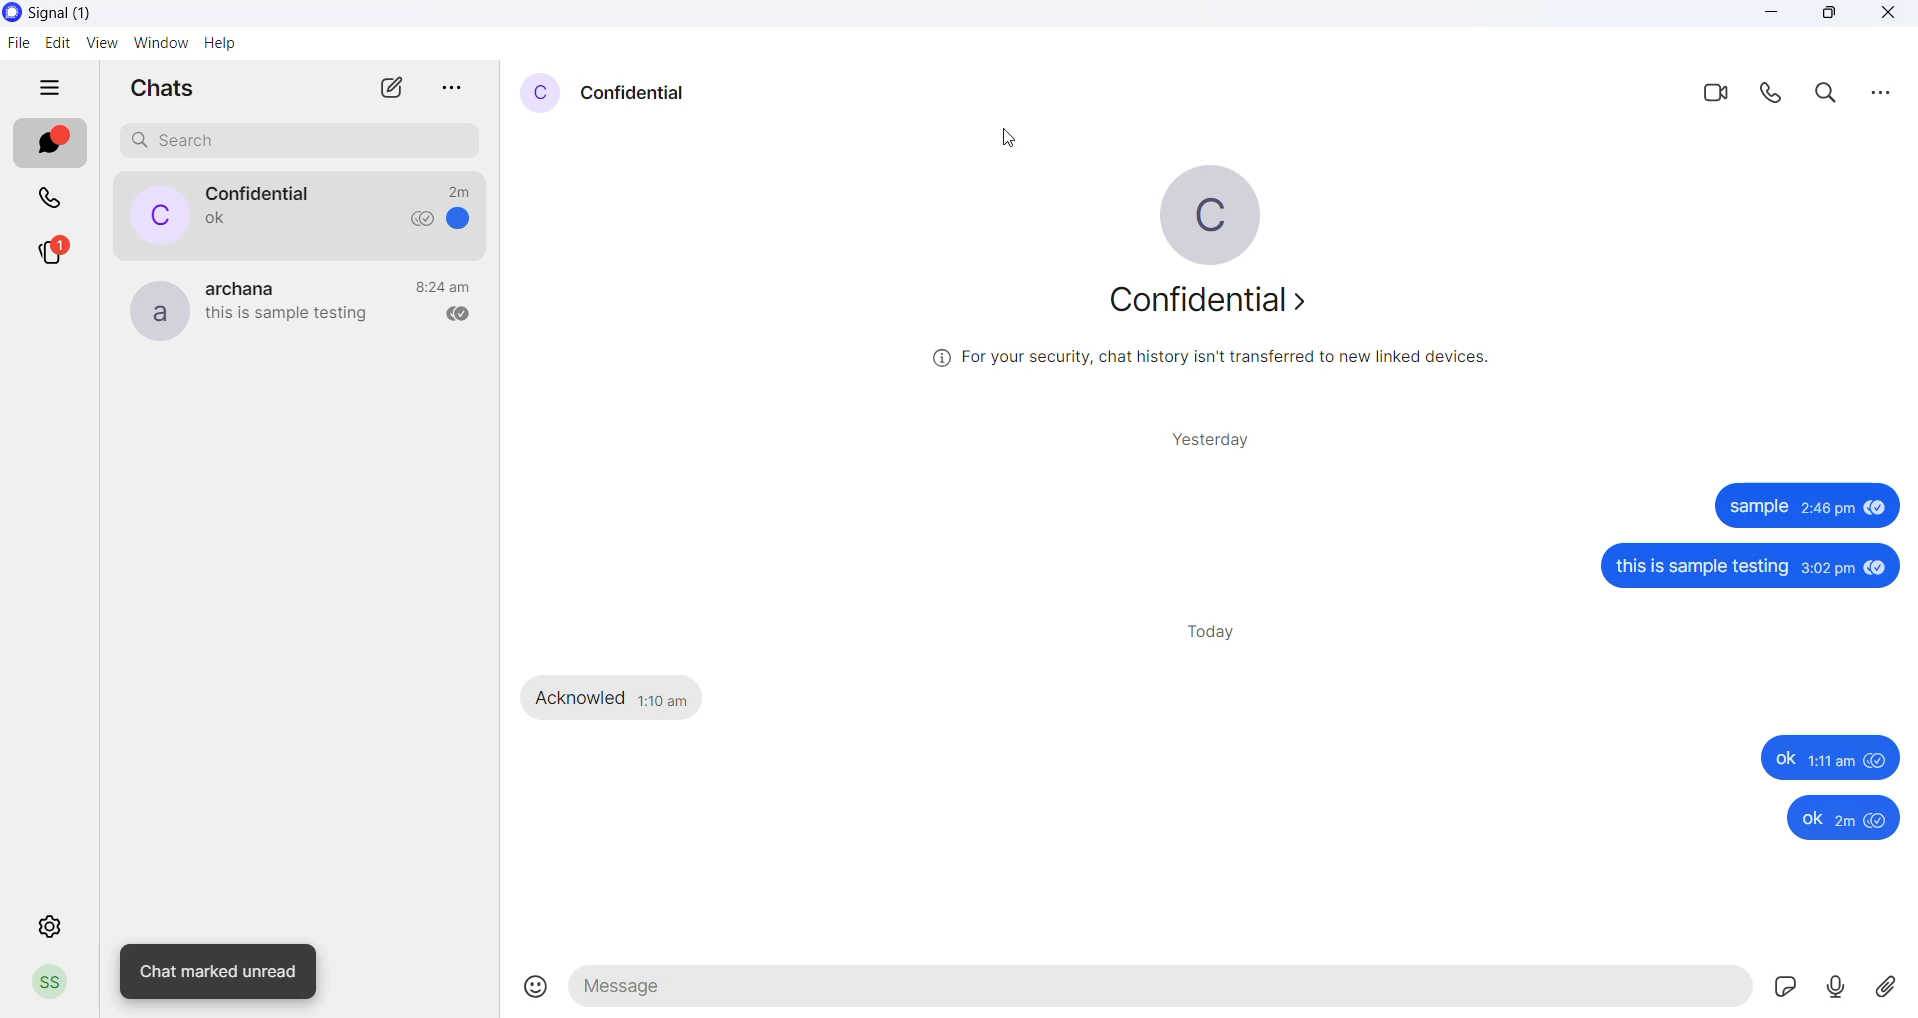  I want to click on today heading, so click(1213, 633).